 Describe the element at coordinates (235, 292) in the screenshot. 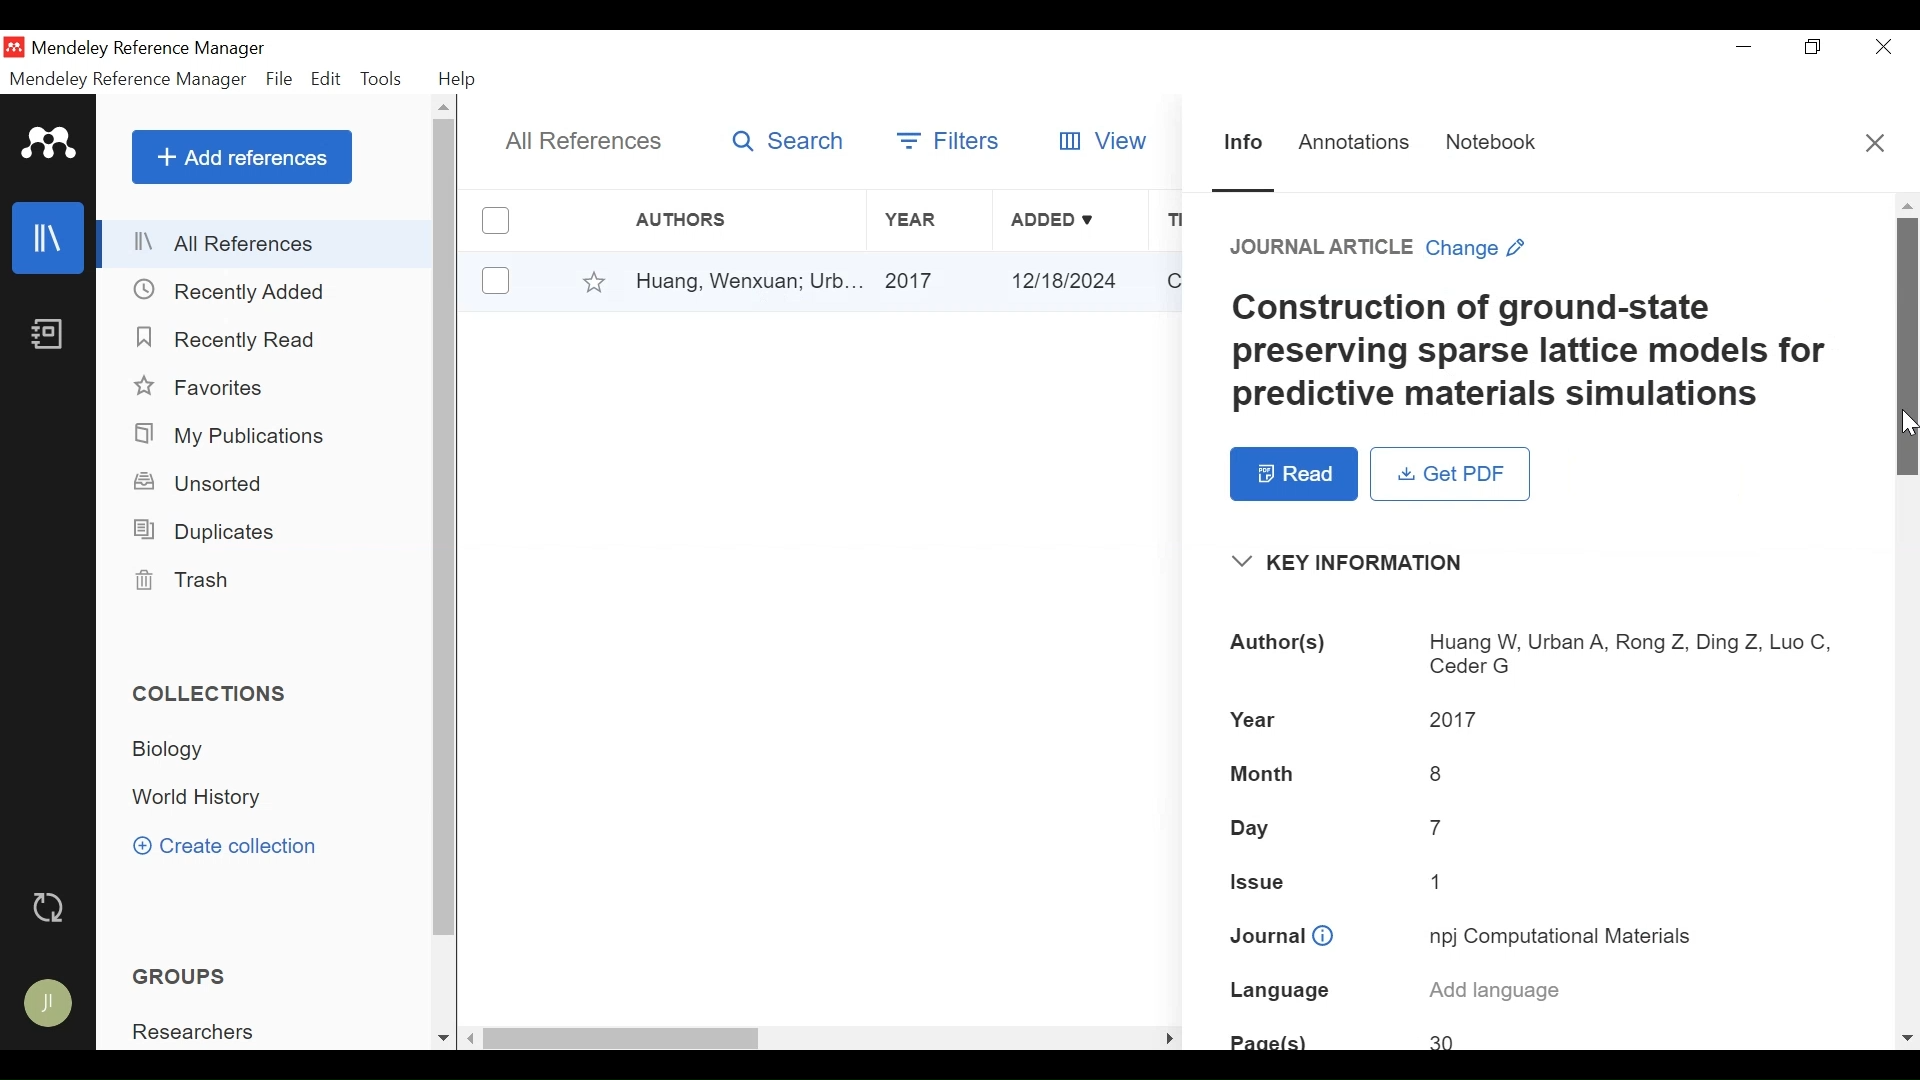

I see `Recently Added` at that location.